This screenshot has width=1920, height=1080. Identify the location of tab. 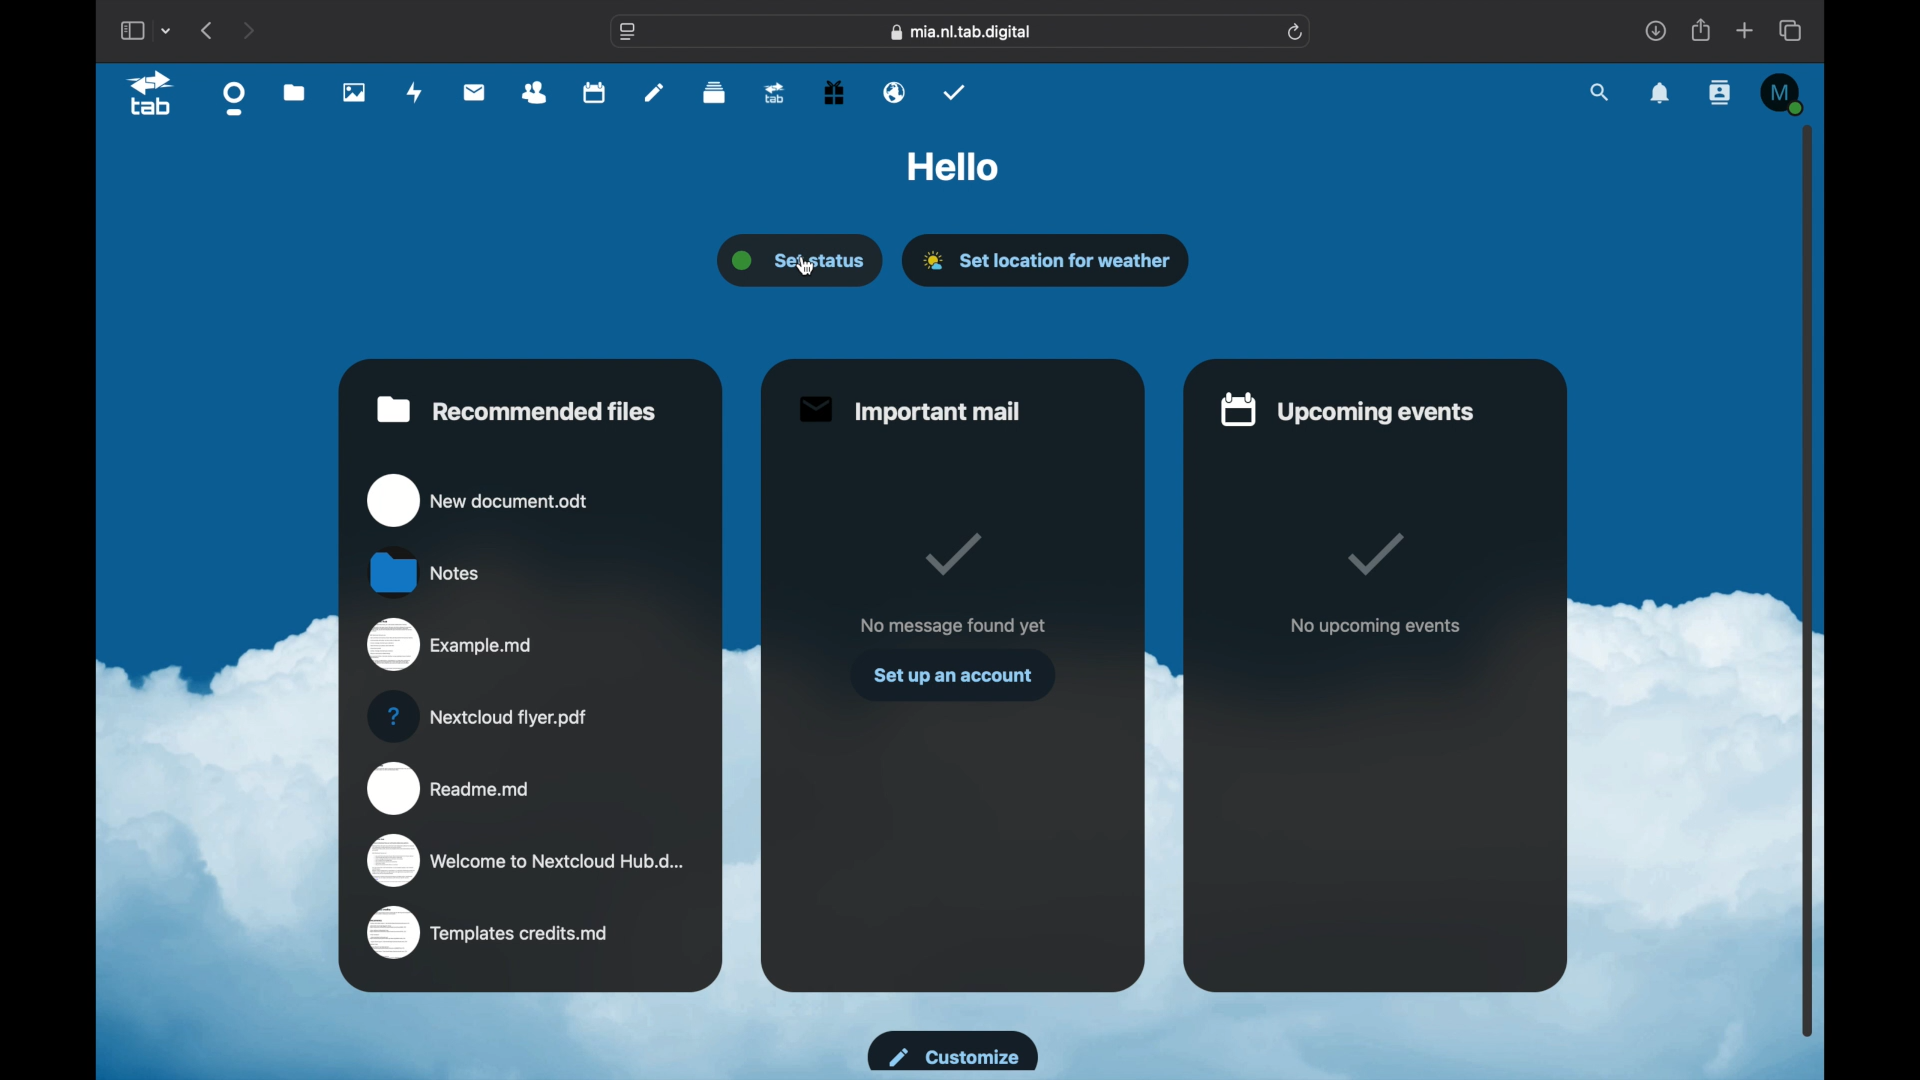
(776, 92).